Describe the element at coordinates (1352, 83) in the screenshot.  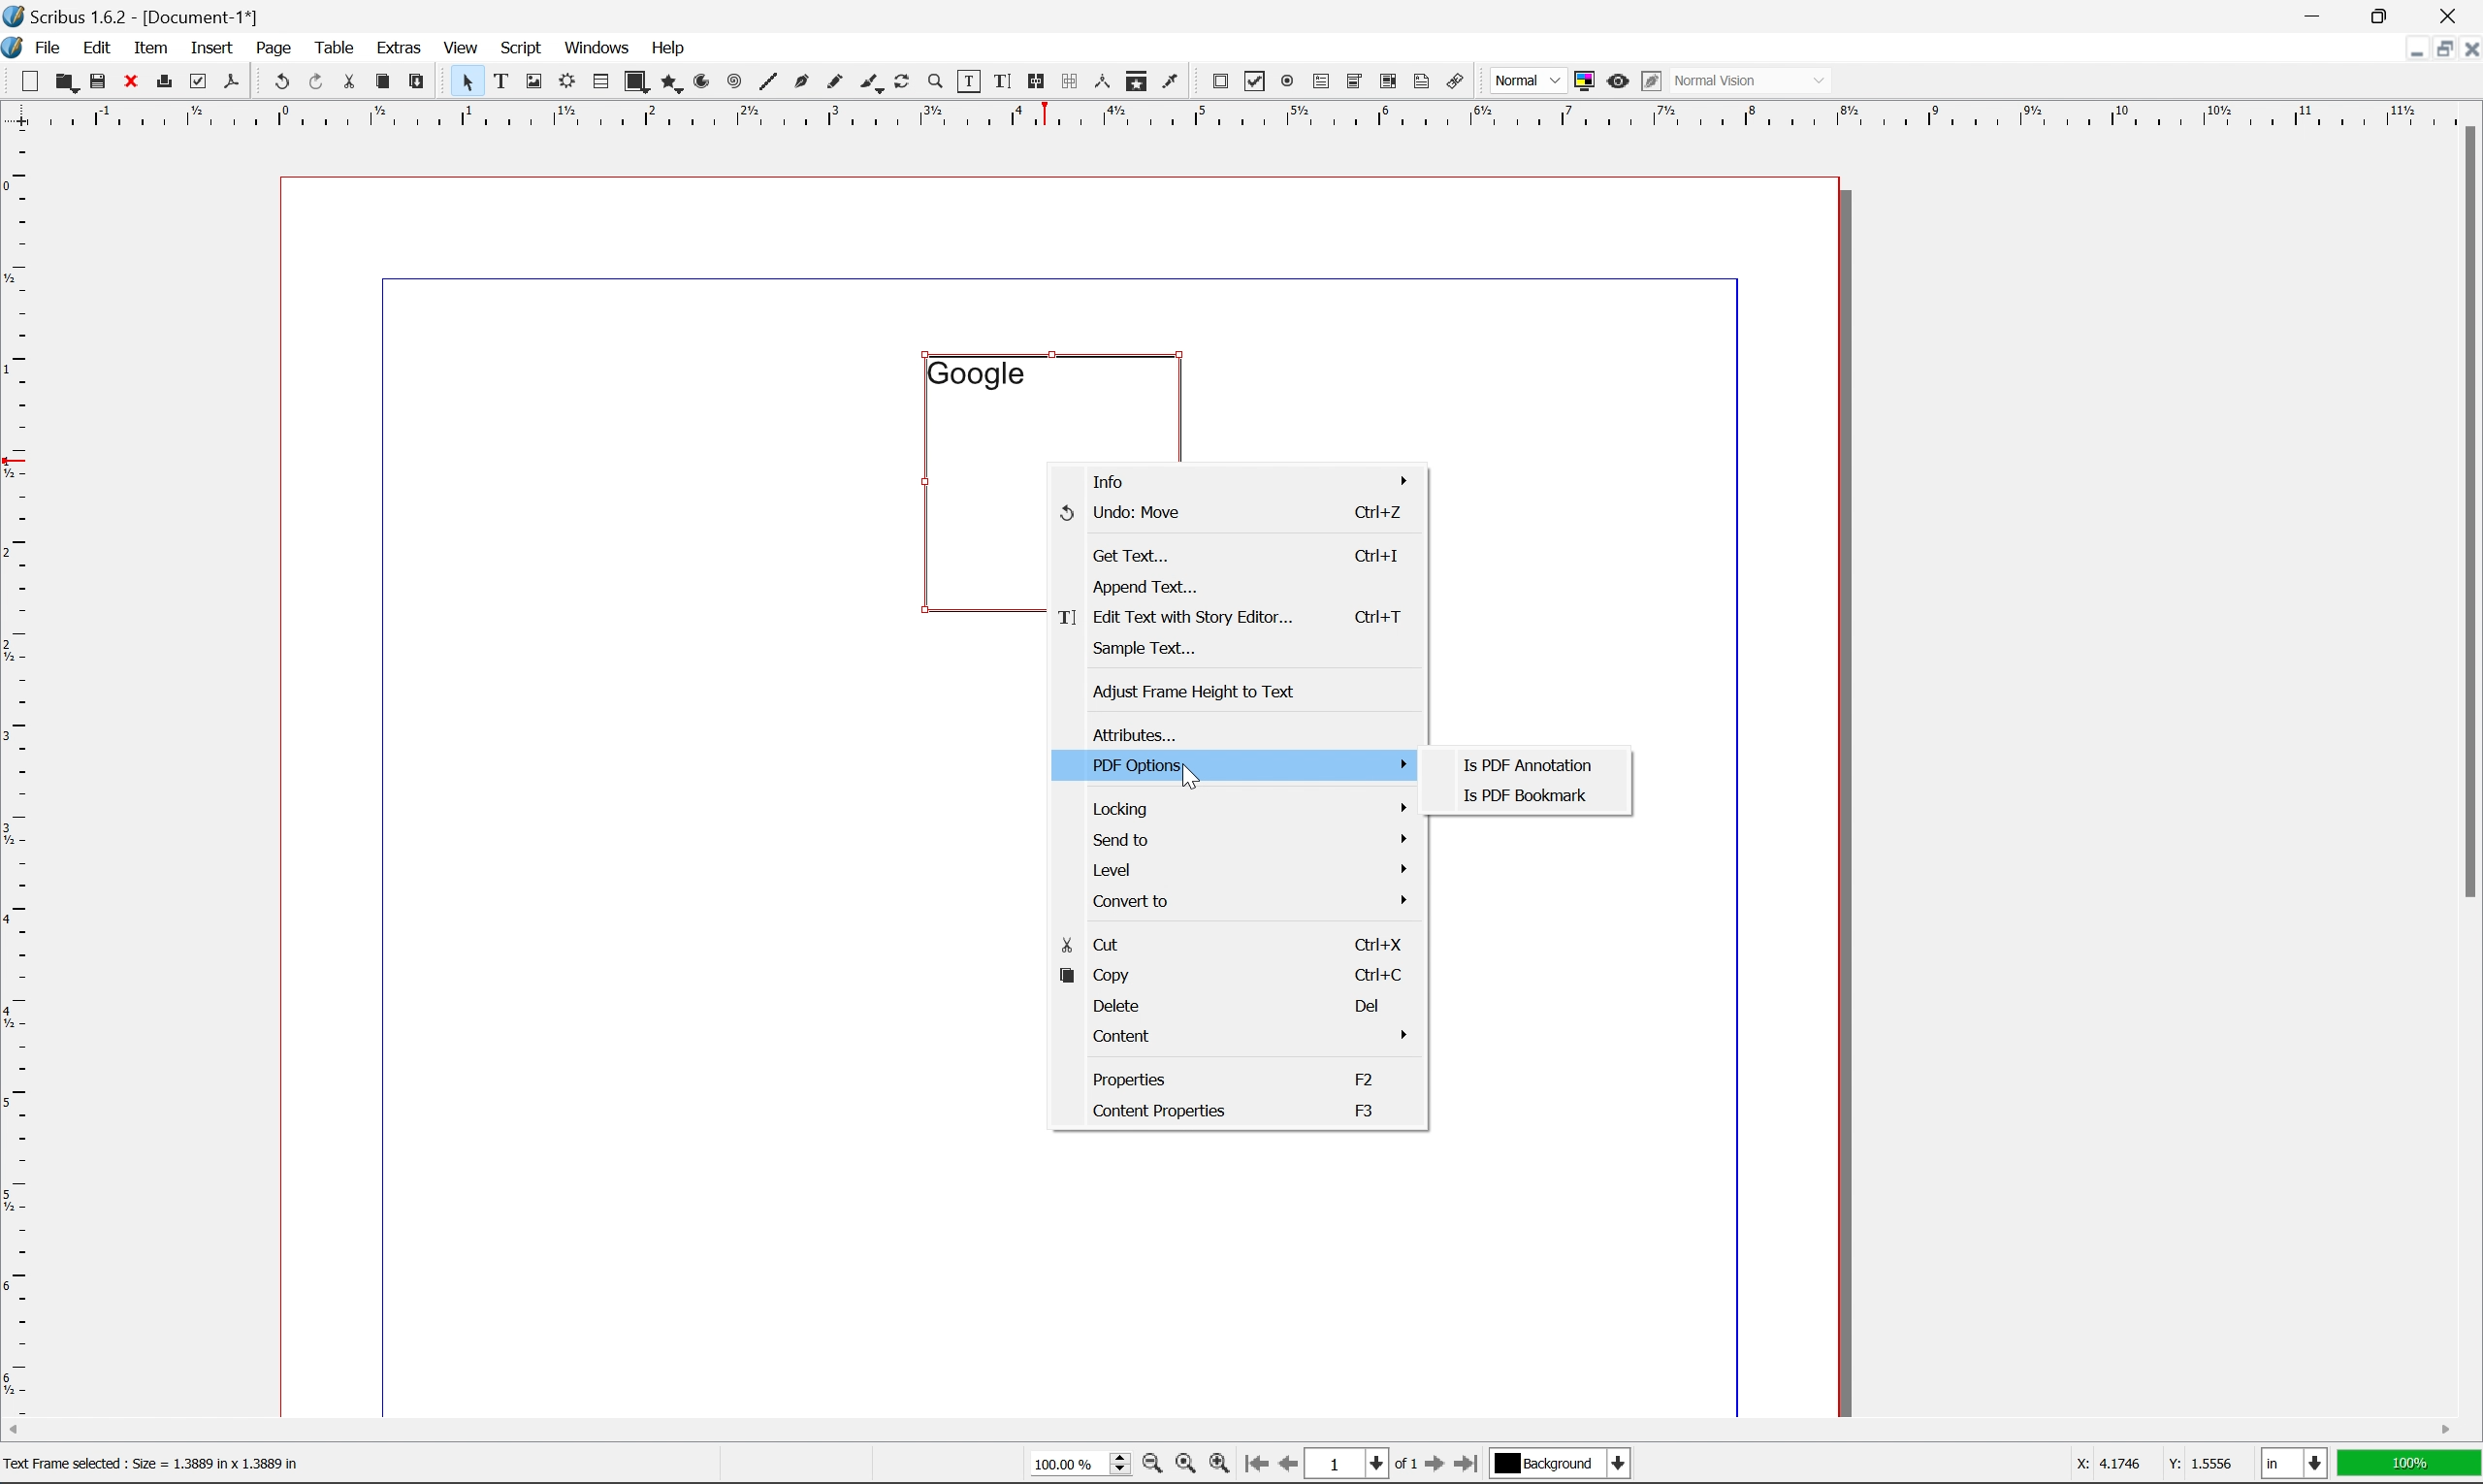
I see `pdf combo box` at that location.